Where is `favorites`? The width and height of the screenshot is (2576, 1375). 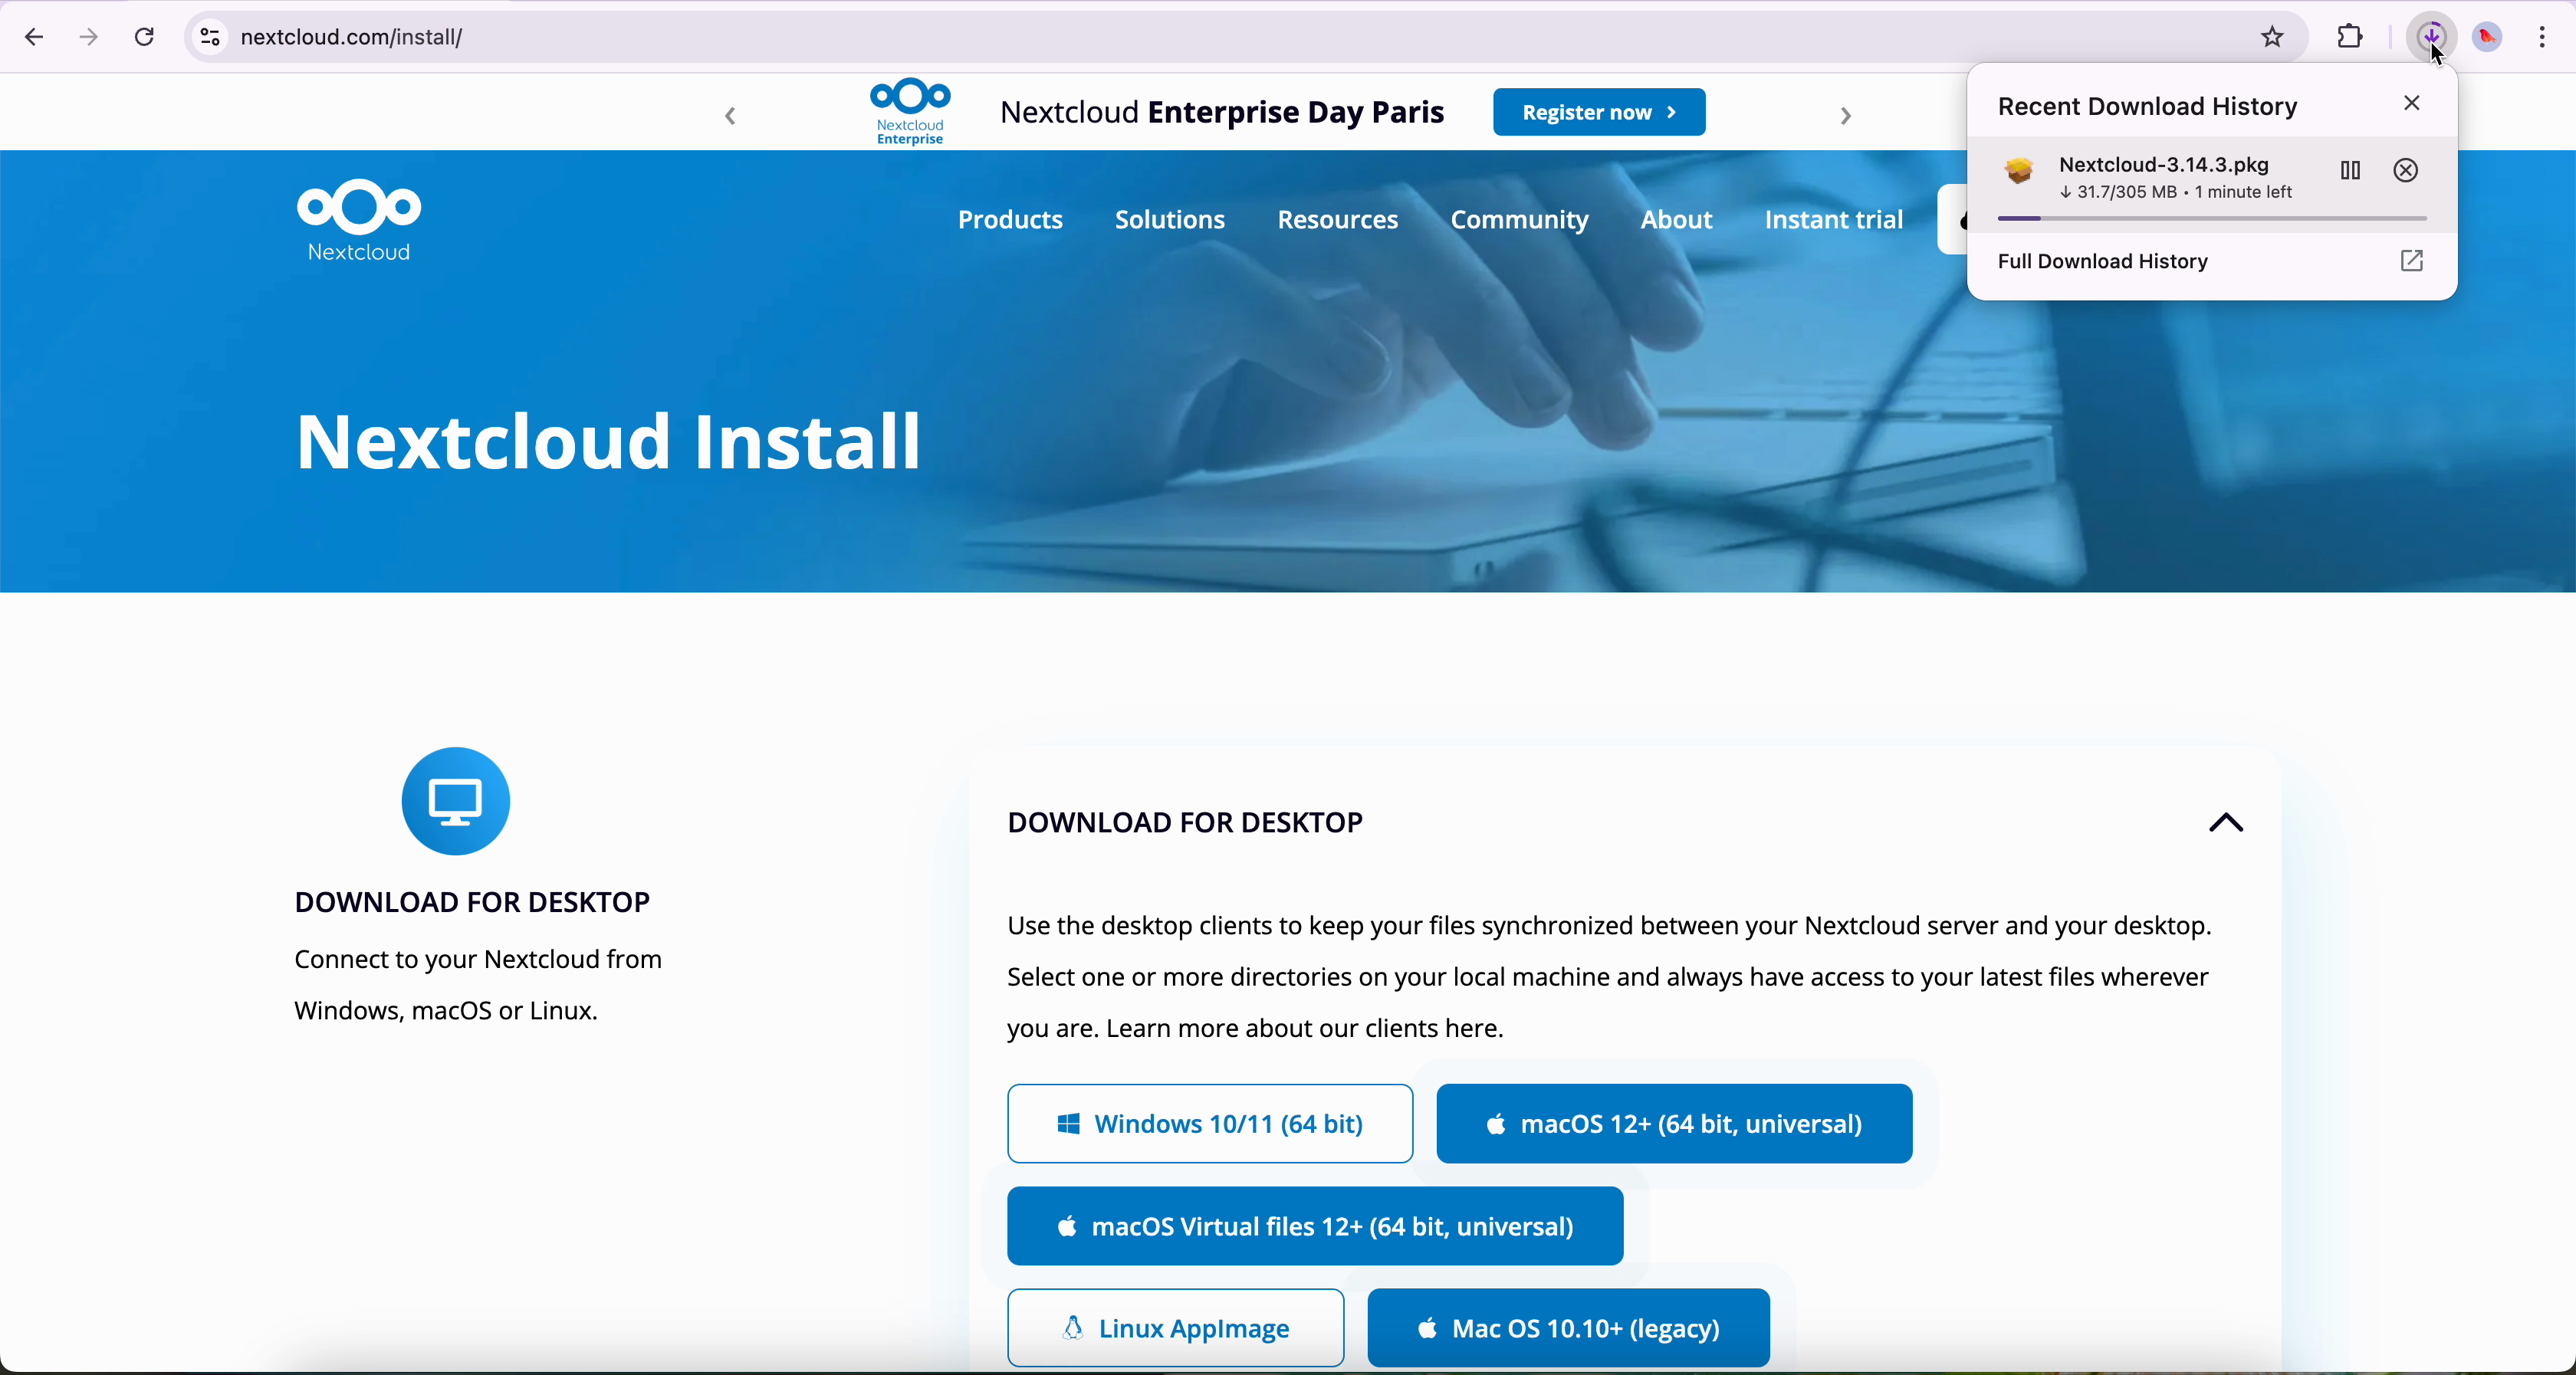
favorites is located at coordinates (2259, 28).